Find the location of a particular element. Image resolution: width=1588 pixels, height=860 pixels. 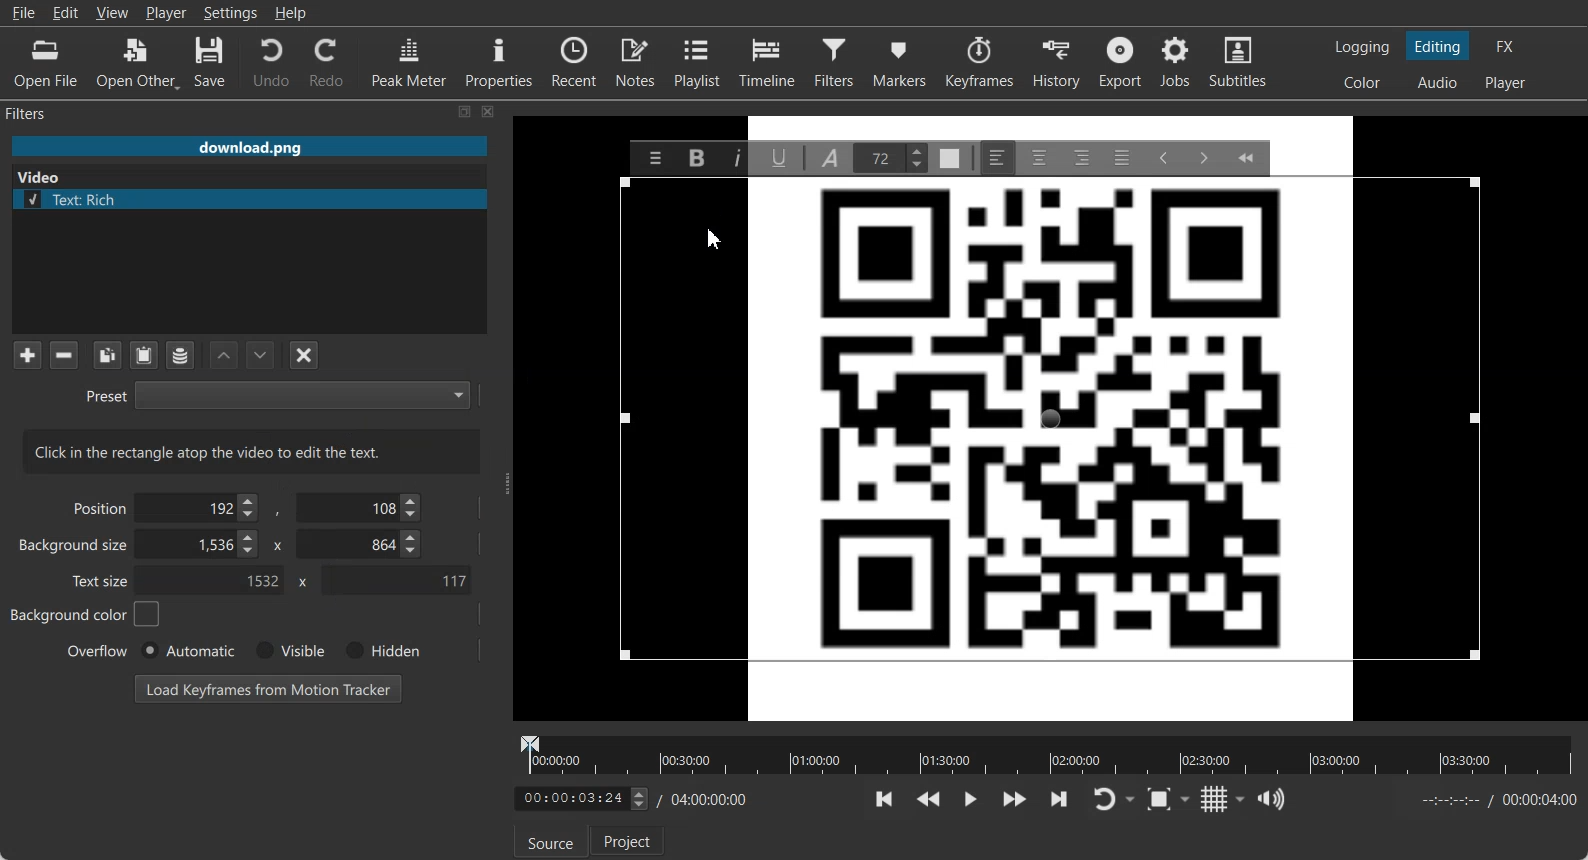

Switching to the Editing layout is located at coordinates (1438, 47).